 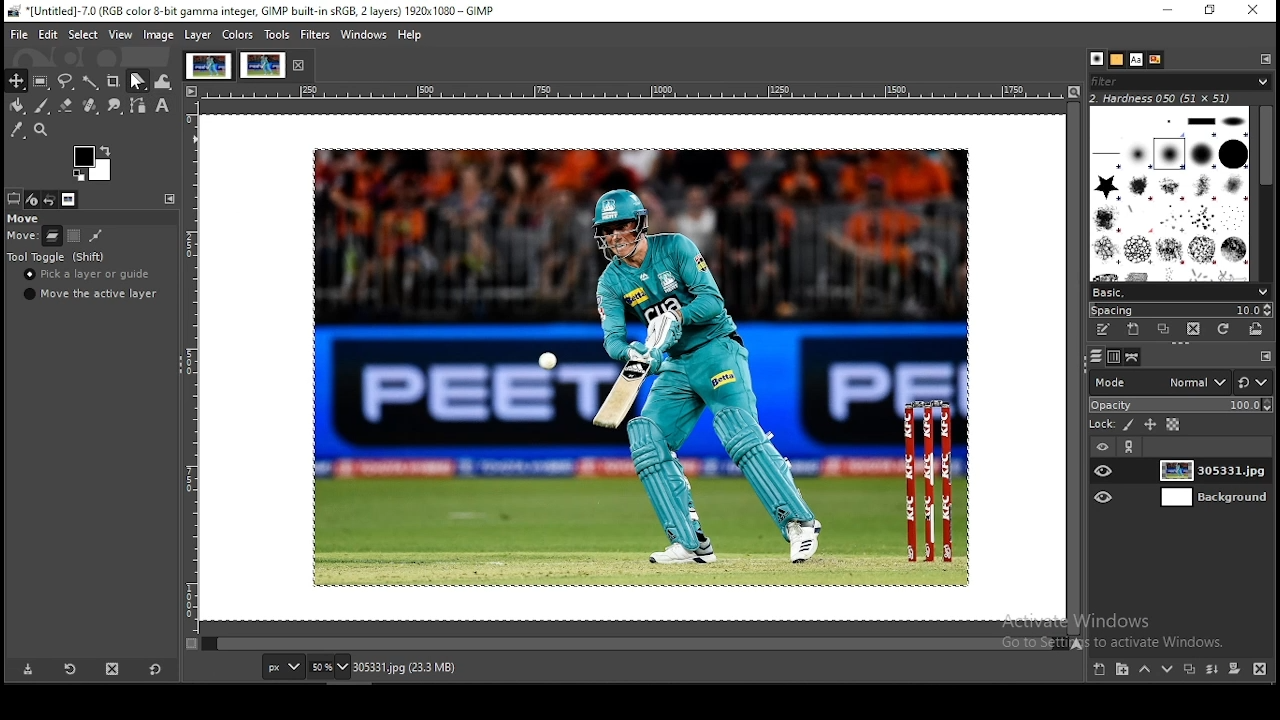 I want to click on images, so click(x=70, y=200).